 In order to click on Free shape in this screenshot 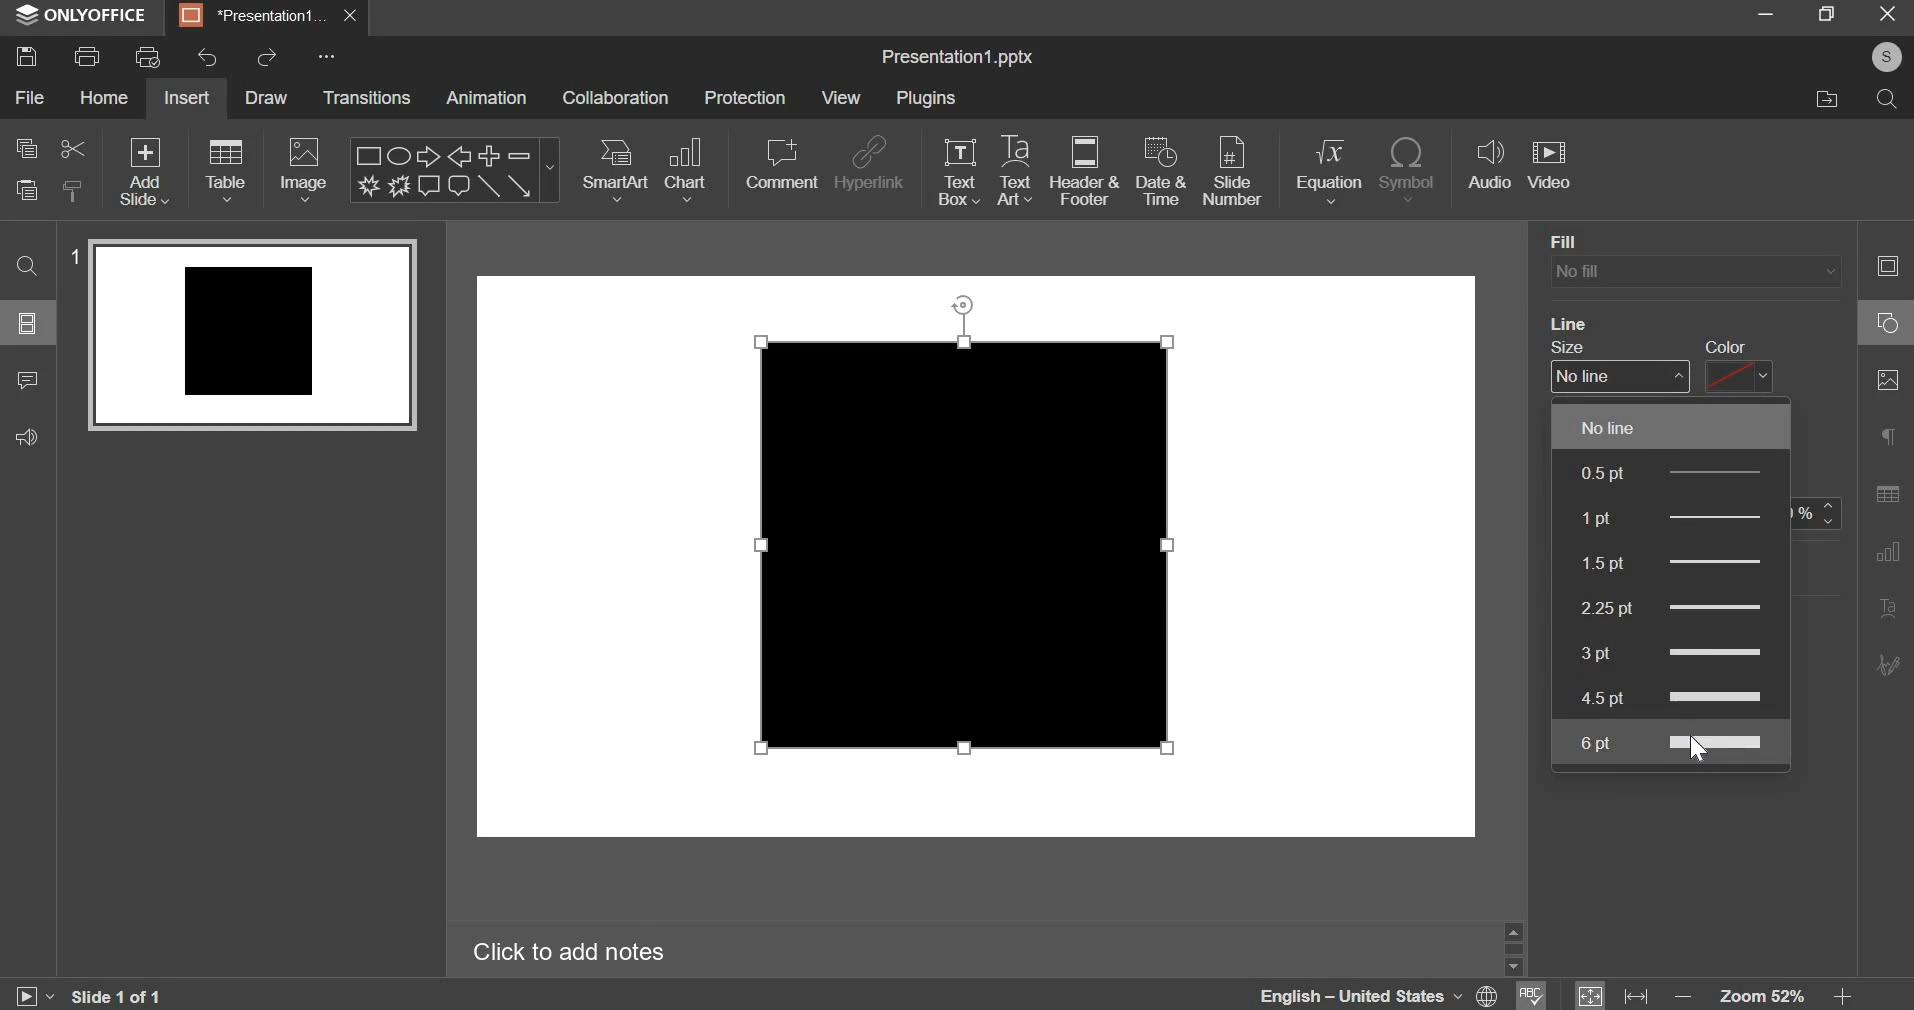, I will do `click(370, 185)`.